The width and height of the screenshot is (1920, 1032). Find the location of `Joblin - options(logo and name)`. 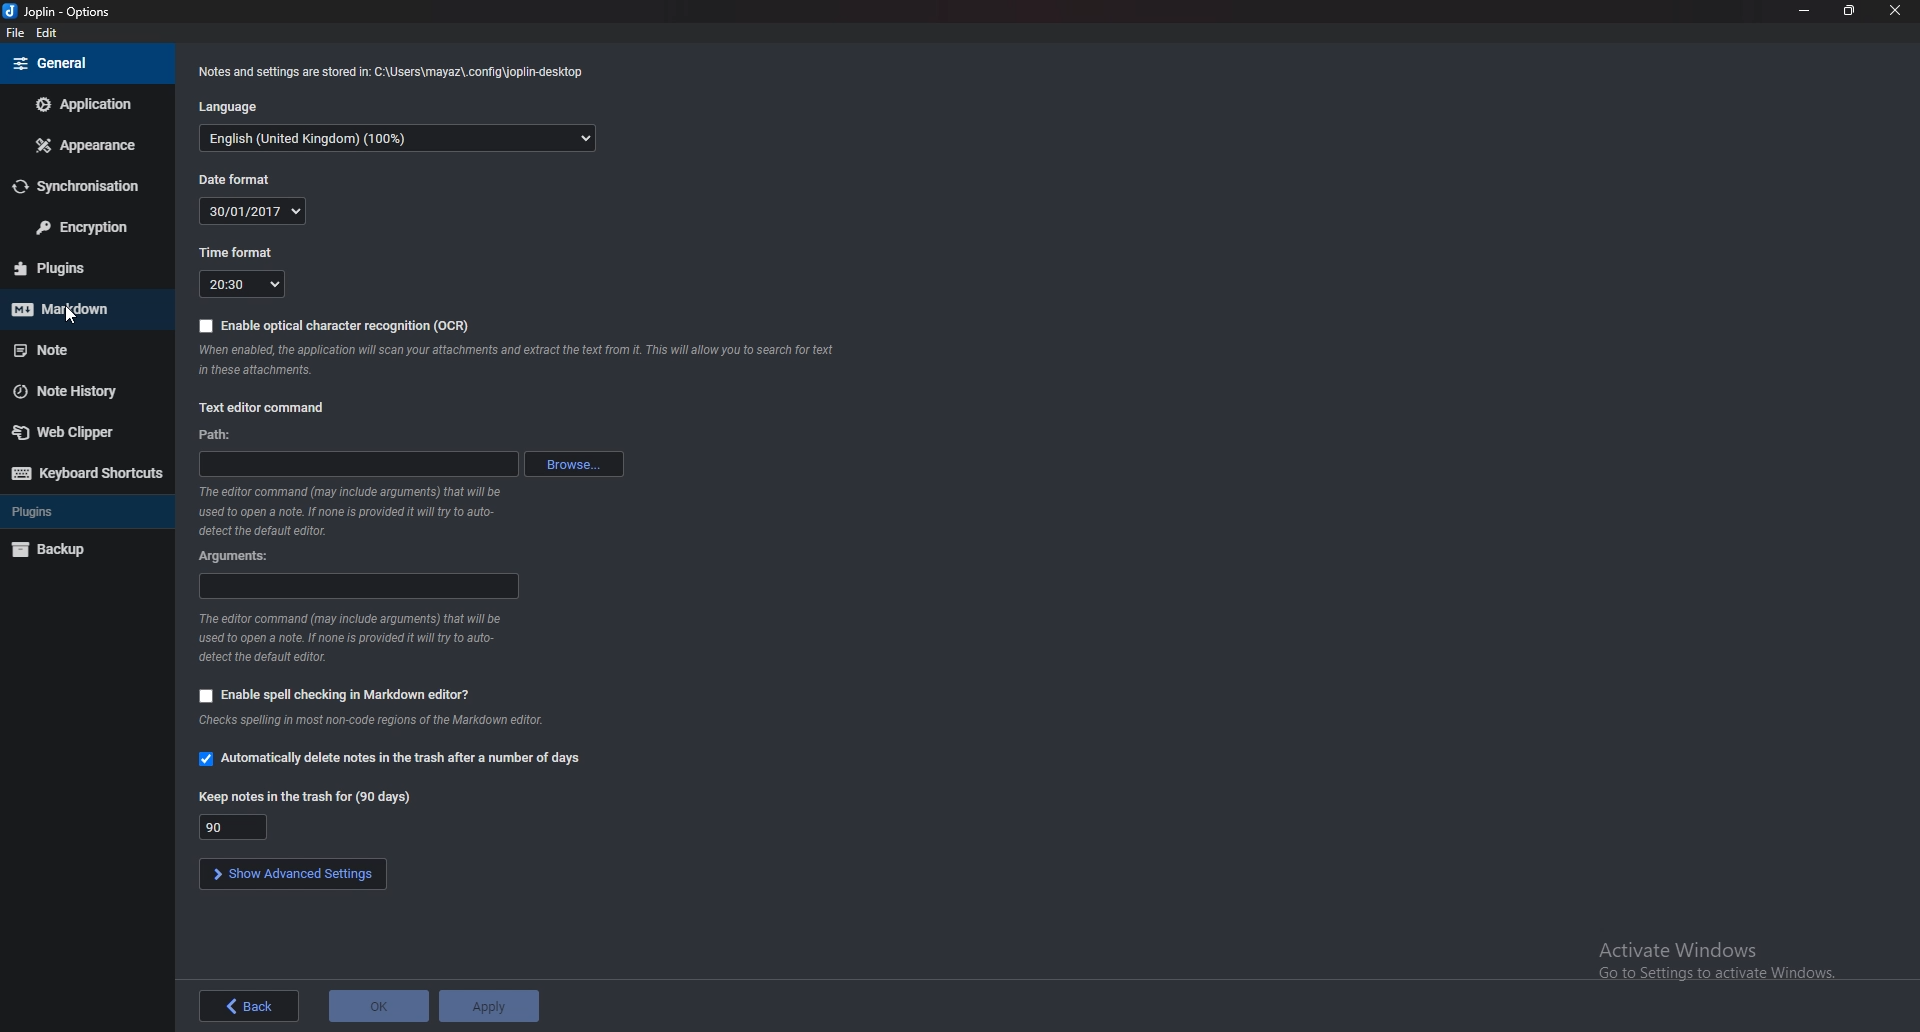

Joblin - options(logo and name) is located at coordinates (62, 13).